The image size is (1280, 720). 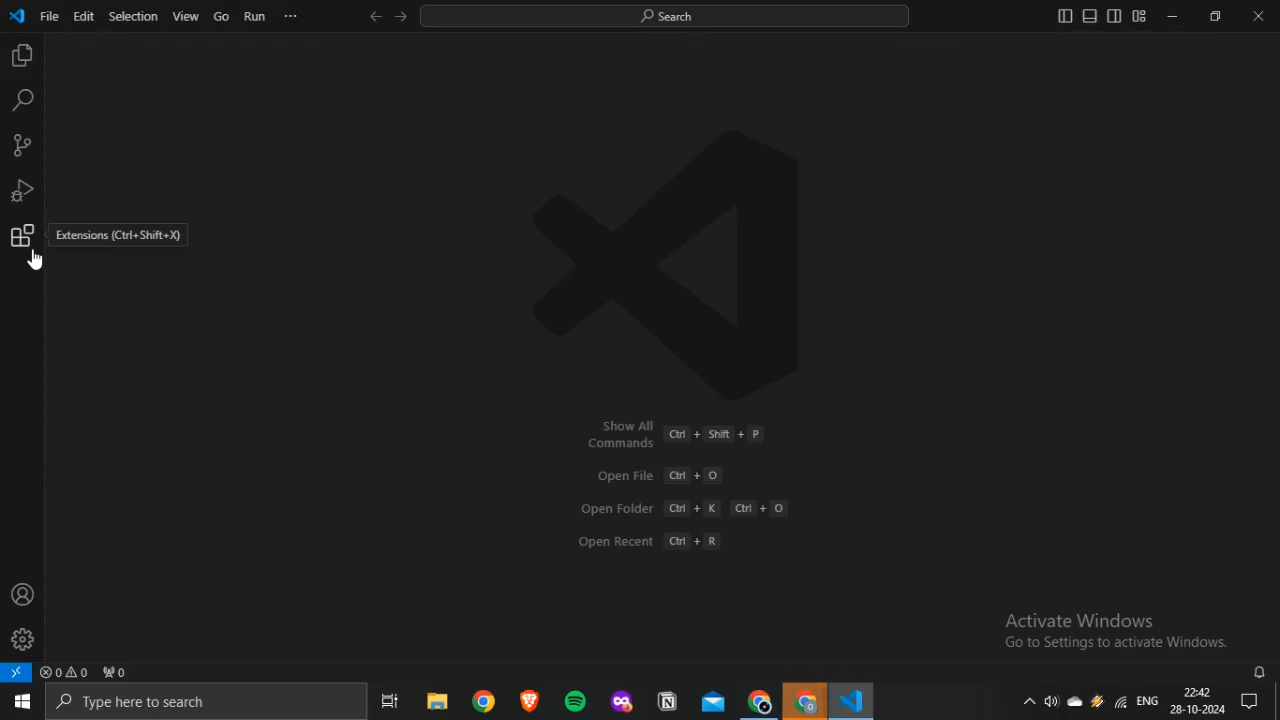 I want to click on winamp agent, so click(x=1097, y=701).